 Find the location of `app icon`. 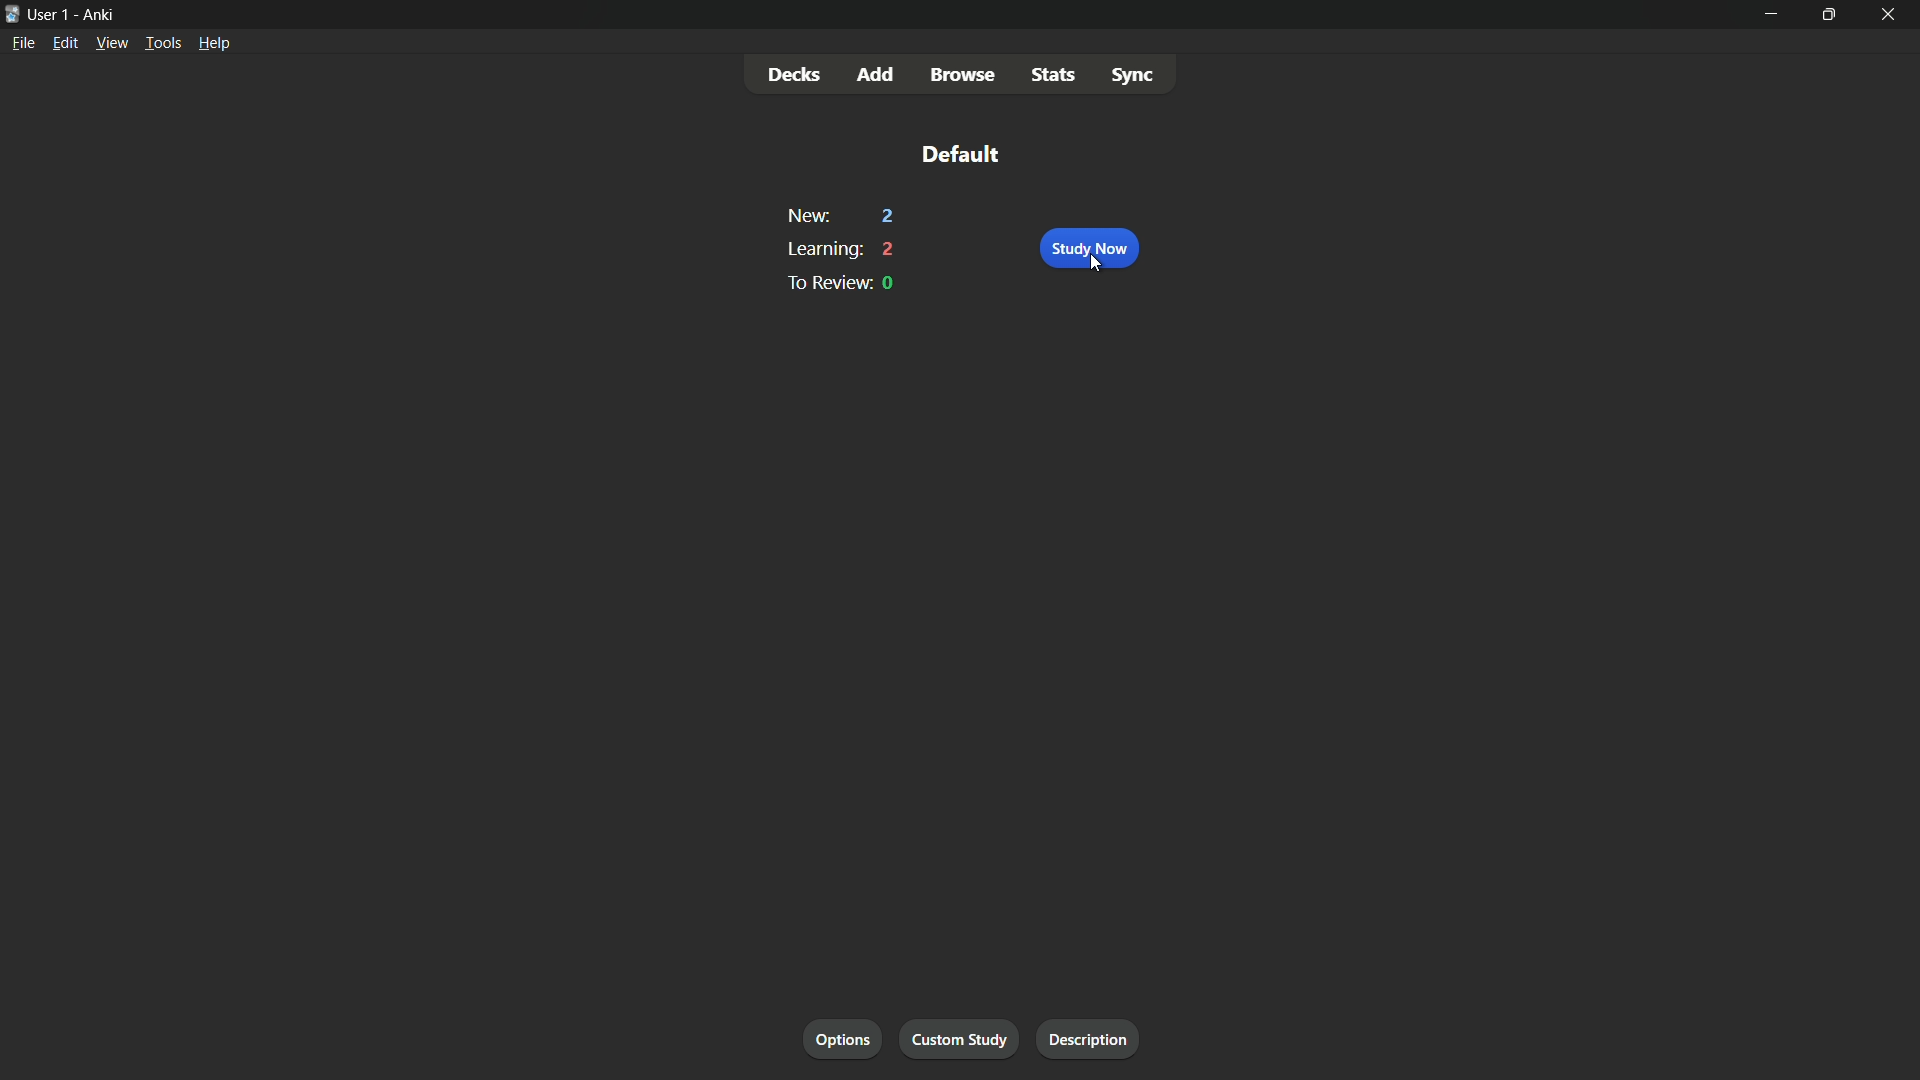

app icon is located at coordinates (12, 12).